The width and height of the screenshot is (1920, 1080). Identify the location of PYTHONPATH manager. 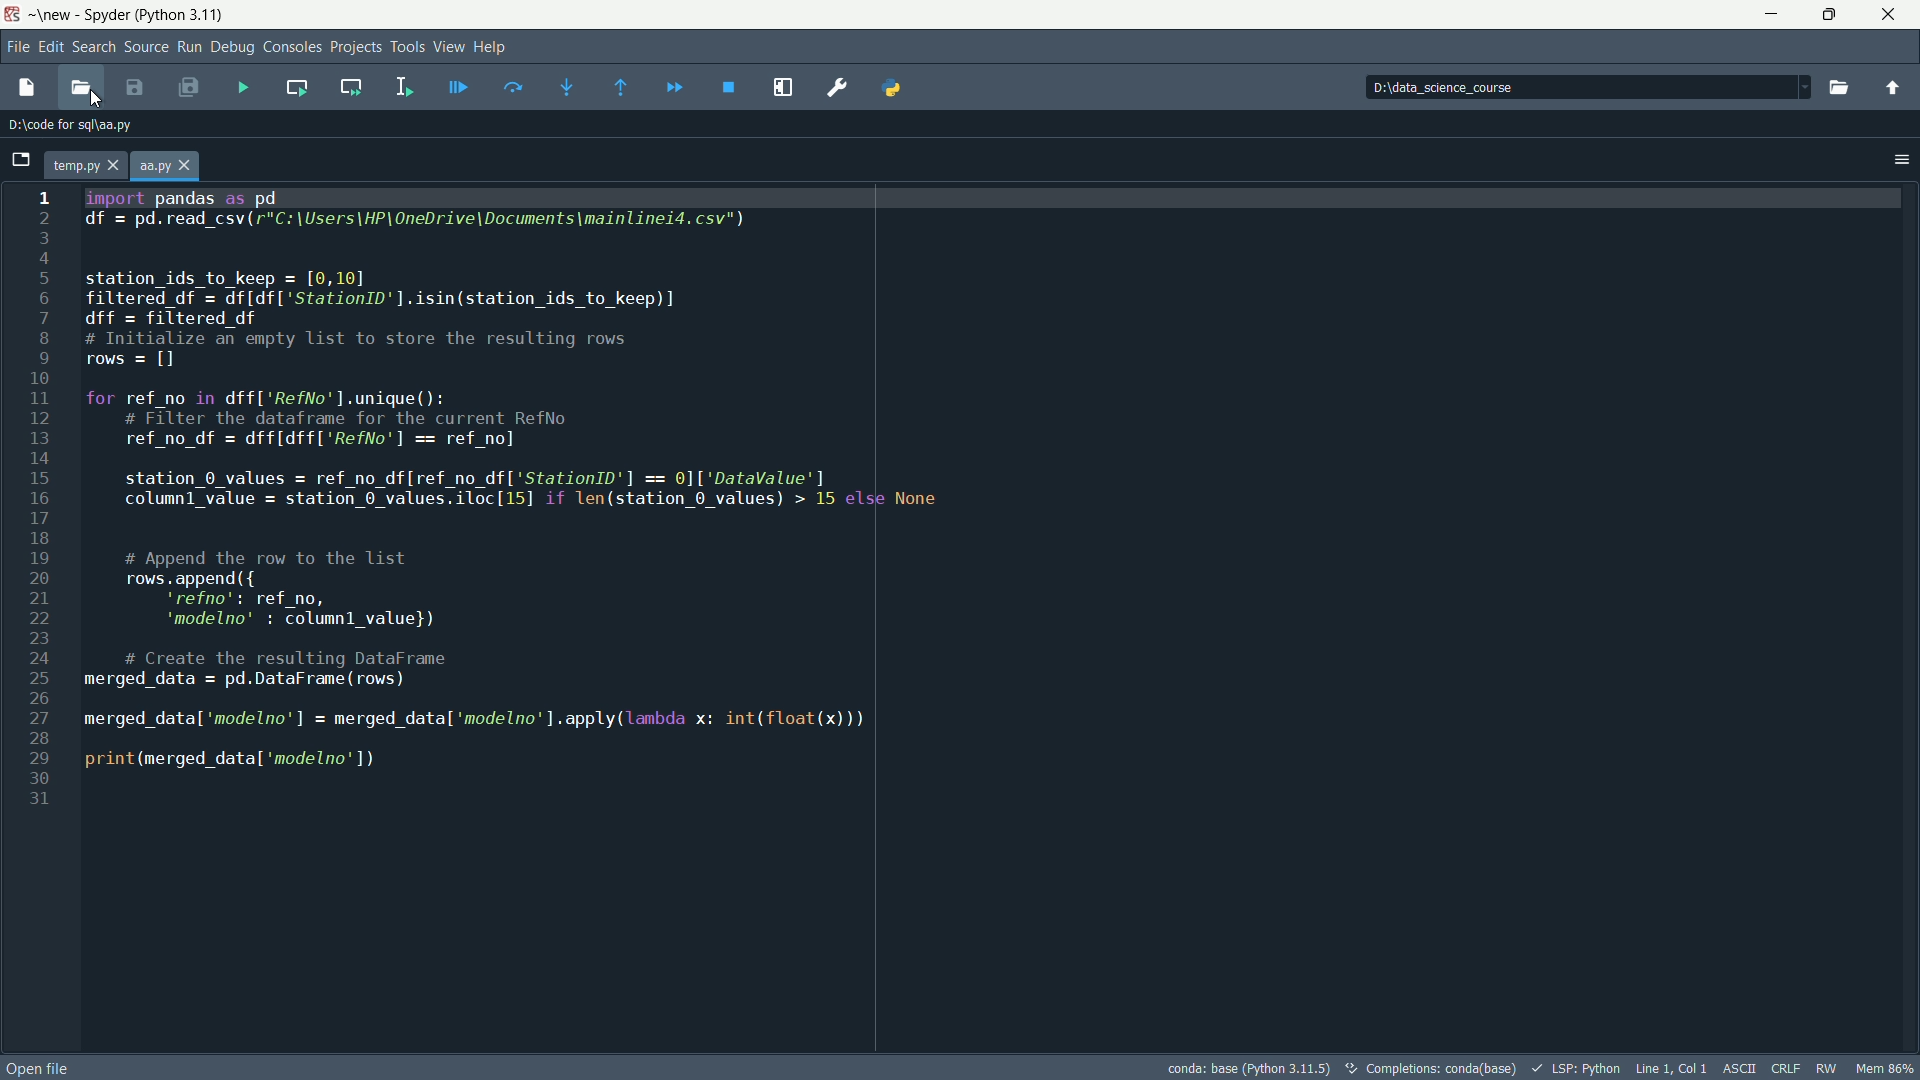
(894, 88).